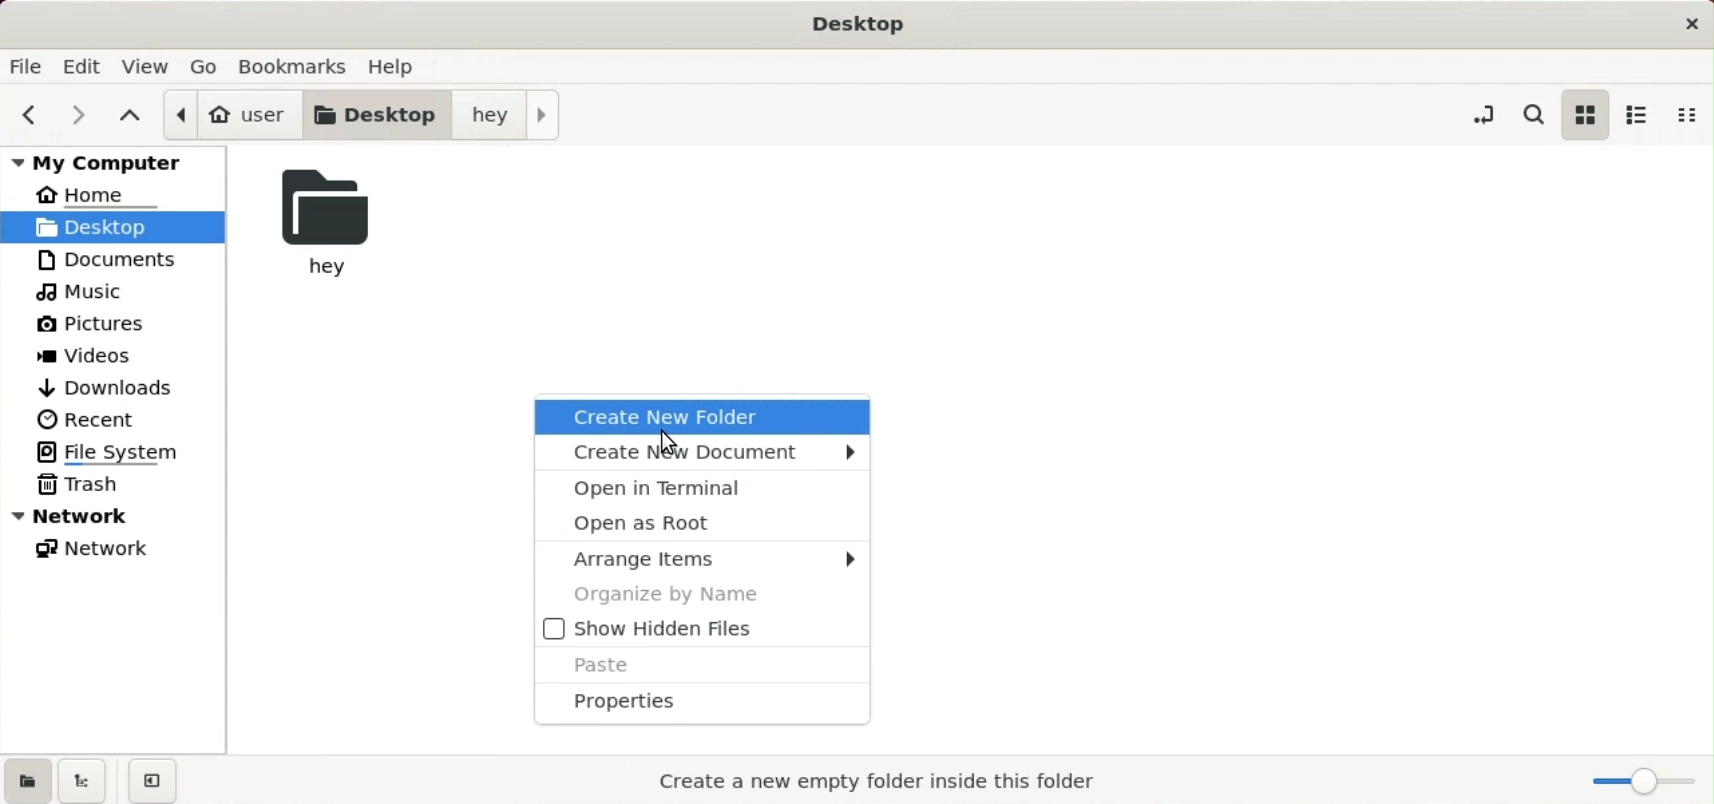 The image size is (1714, 804). Describe the element at coordinates (383, 113) in the screenshot. I see `desktop` at that location.